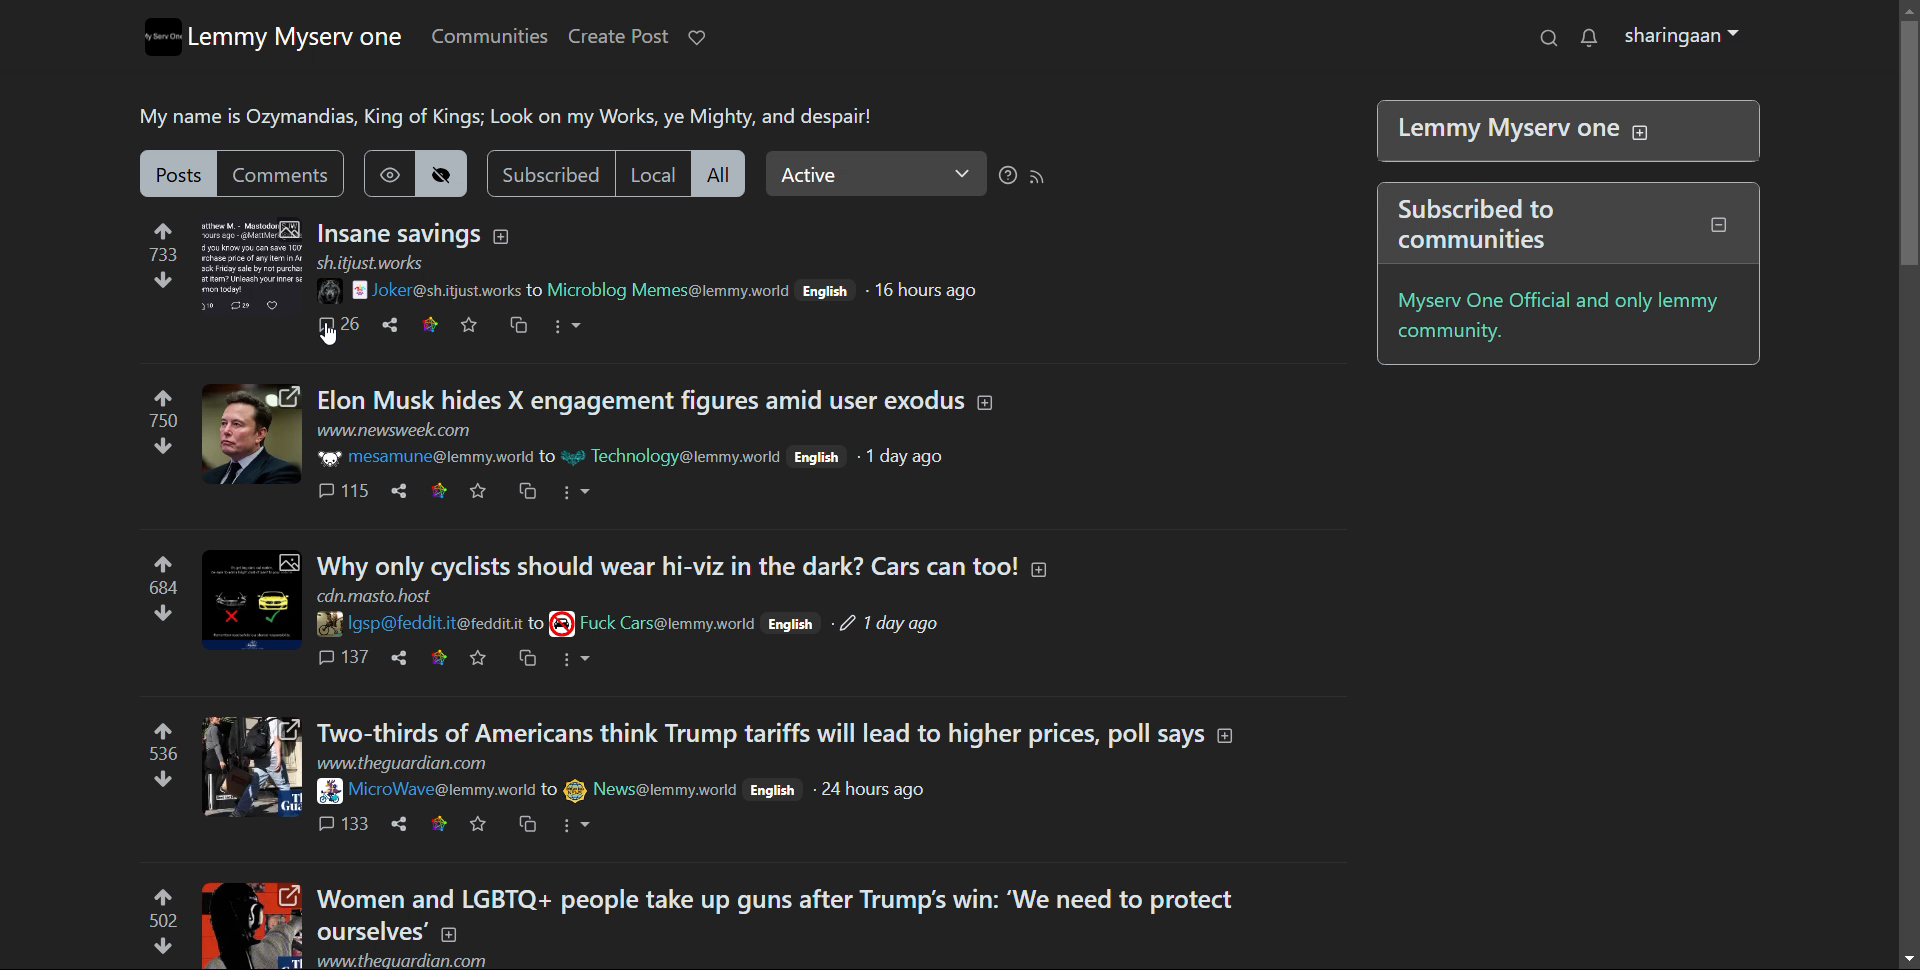 The width and height of the screenshot is (1920, 970). Describe the element at coordinates (1641, 132) in the screenshot. I see `expand` at that location.